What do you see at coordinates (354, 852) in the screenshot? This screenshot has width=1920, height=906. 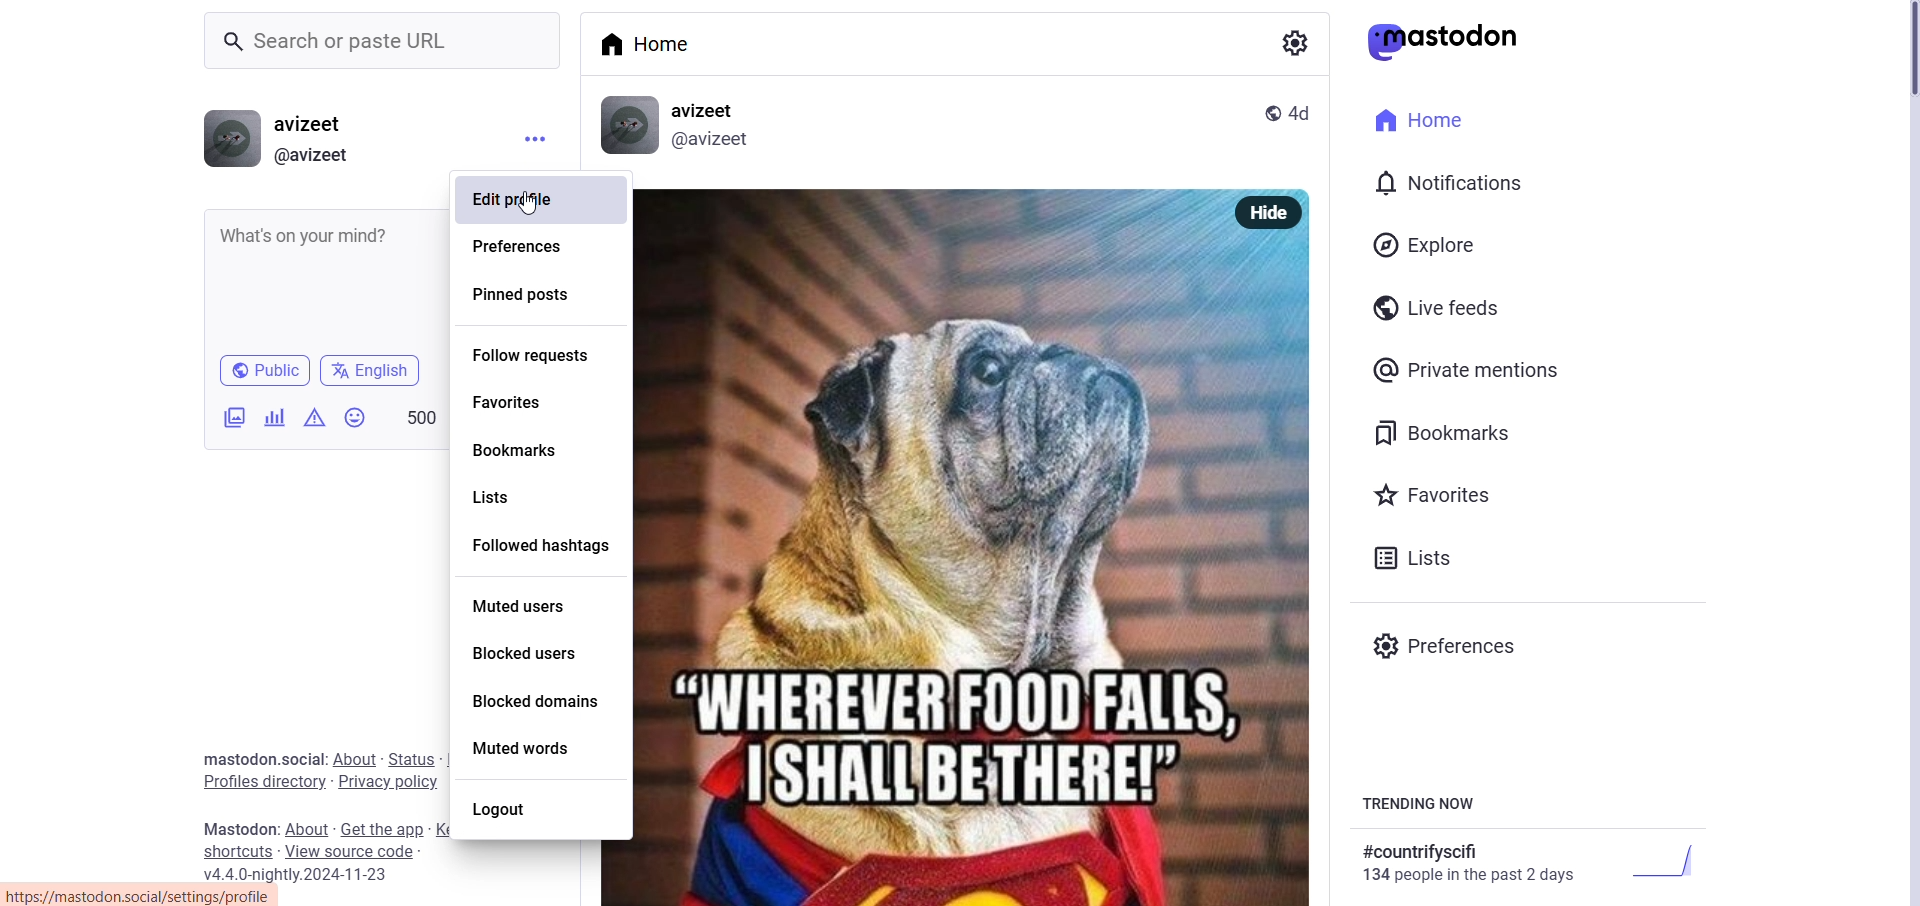 I see `source code` at bounding box center [354, 852].